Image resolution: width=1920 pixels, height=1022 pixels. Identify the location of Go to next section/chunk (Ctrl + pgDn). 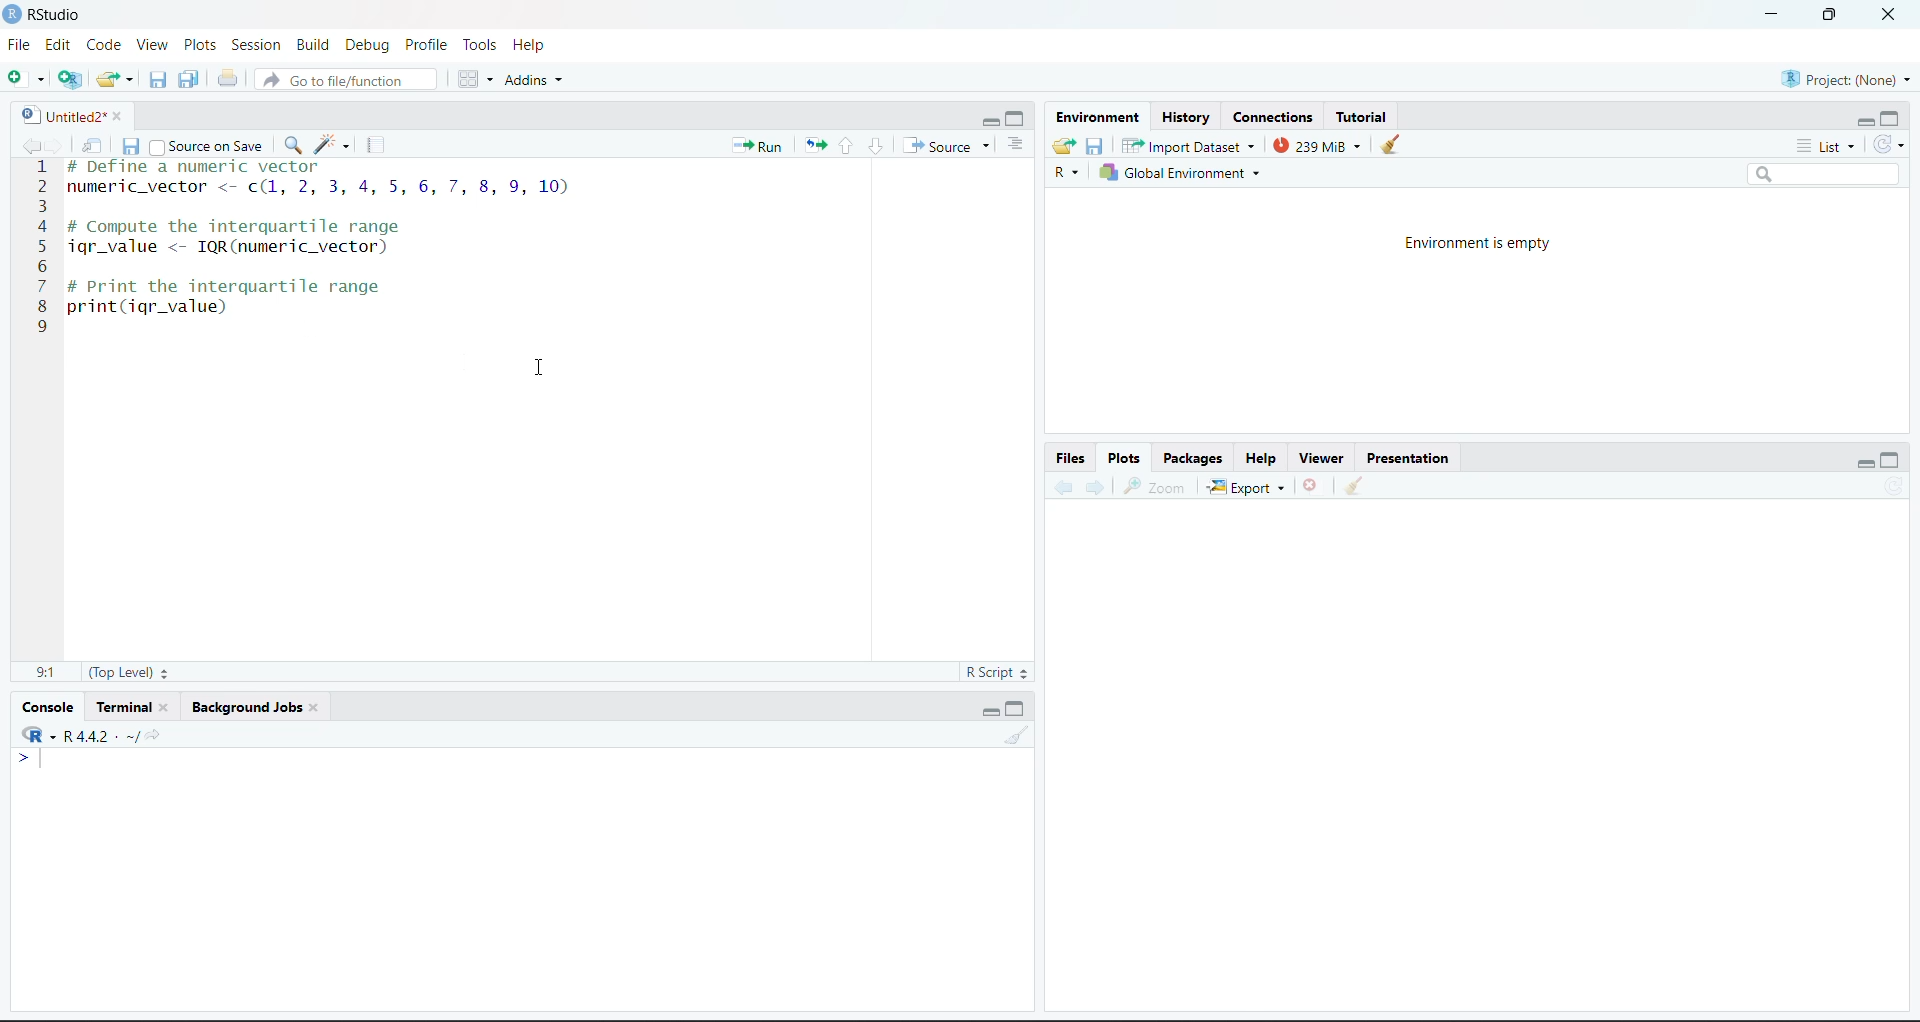
(875, 146).